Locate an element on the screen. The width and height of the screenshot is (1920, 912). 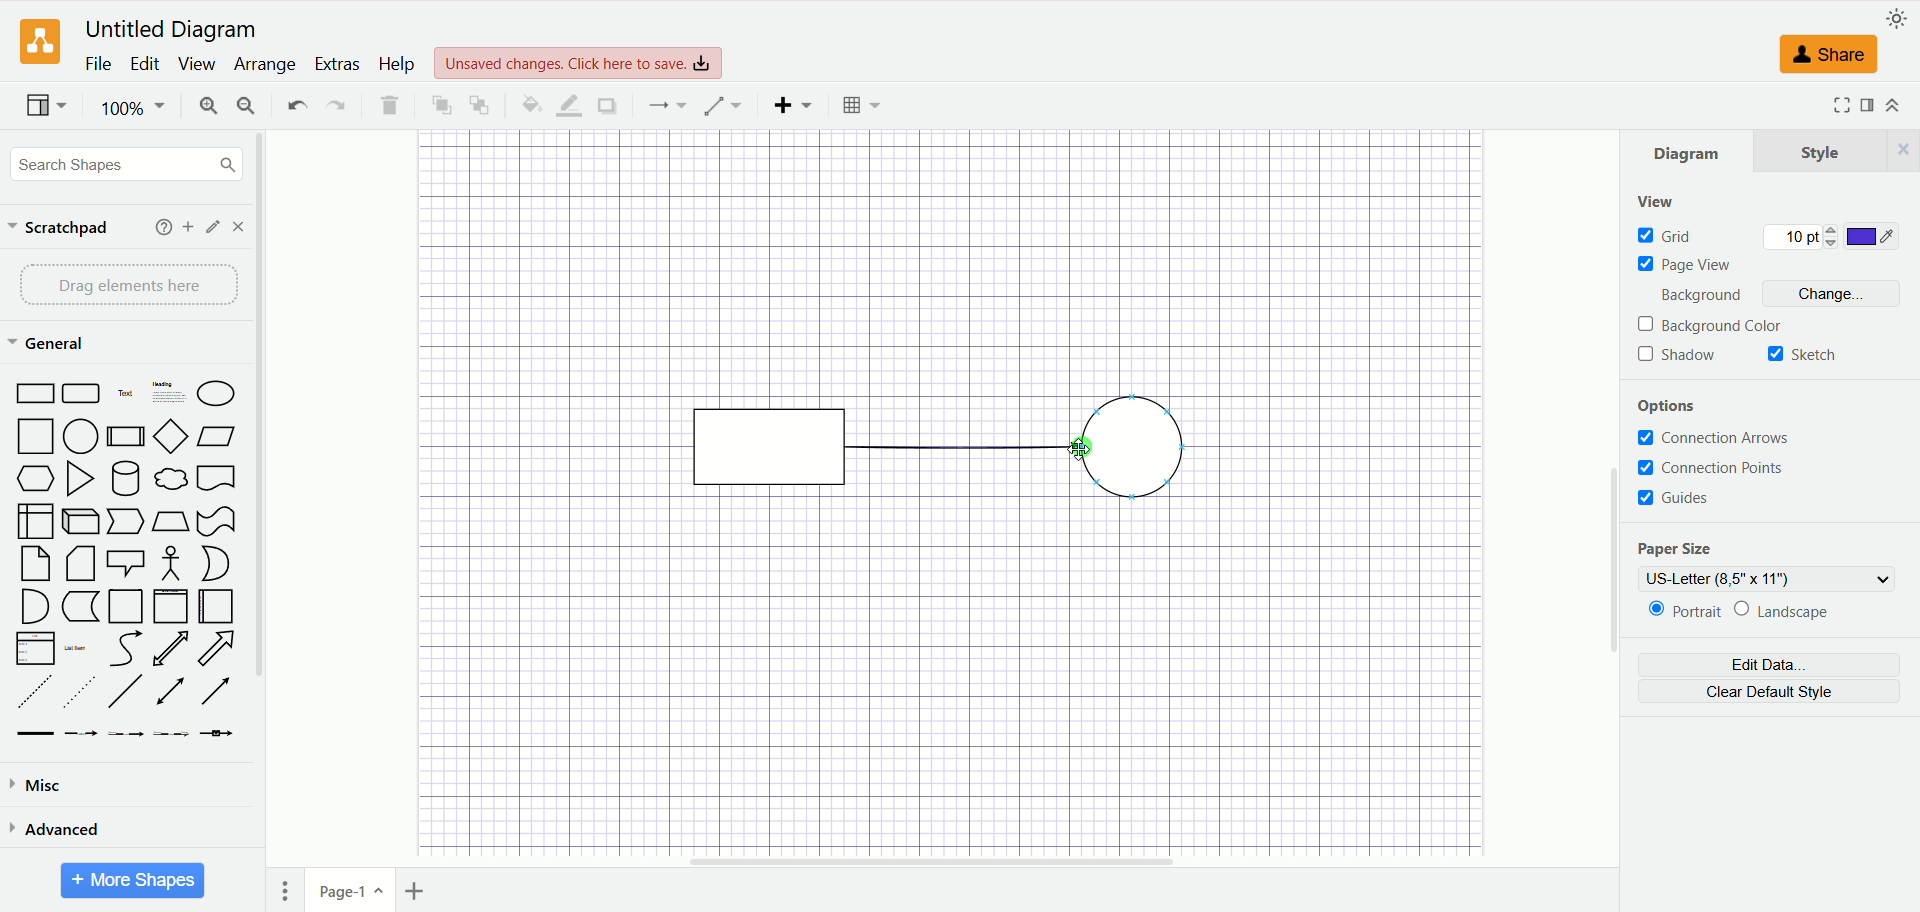
Diamond is located at coordinates (172, 438).